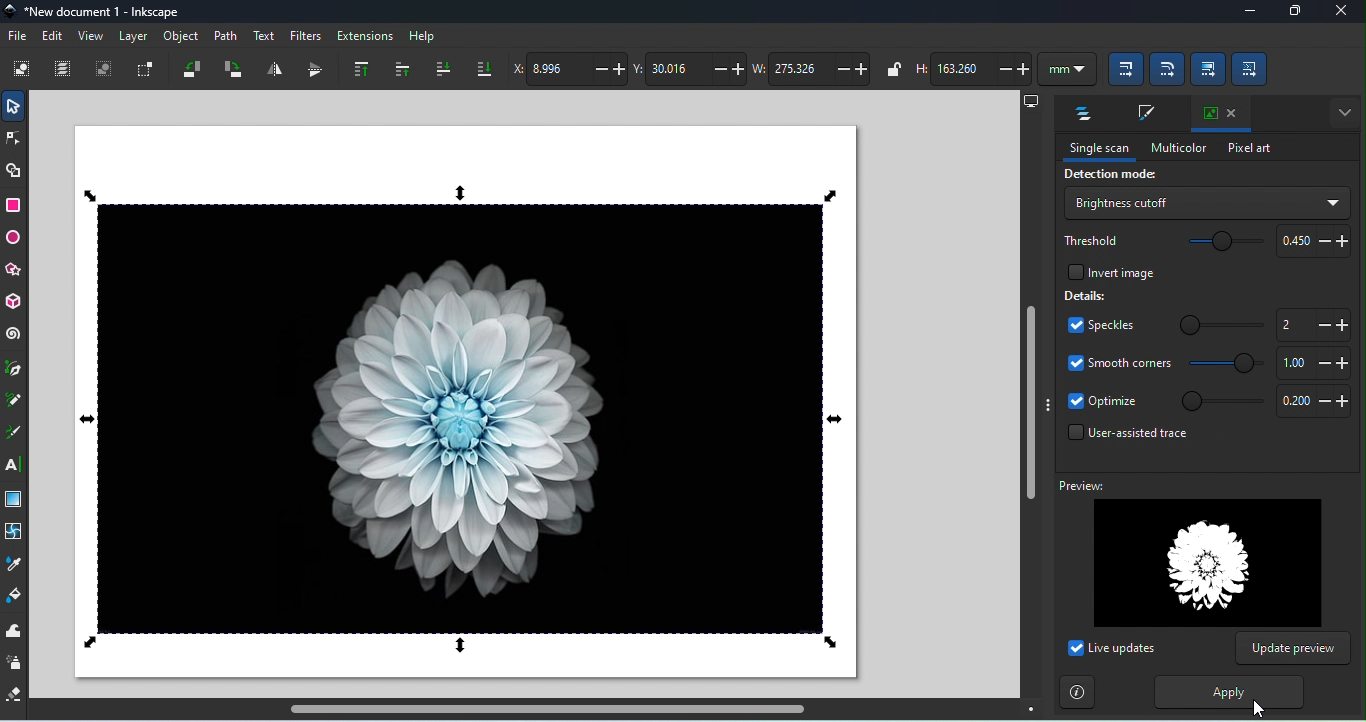 This screenshot has height=722, width=1366. What do you see at coordinates (1314, 402) in the screenshot?
I see `Optimize` at bounding box center [1314, 402].